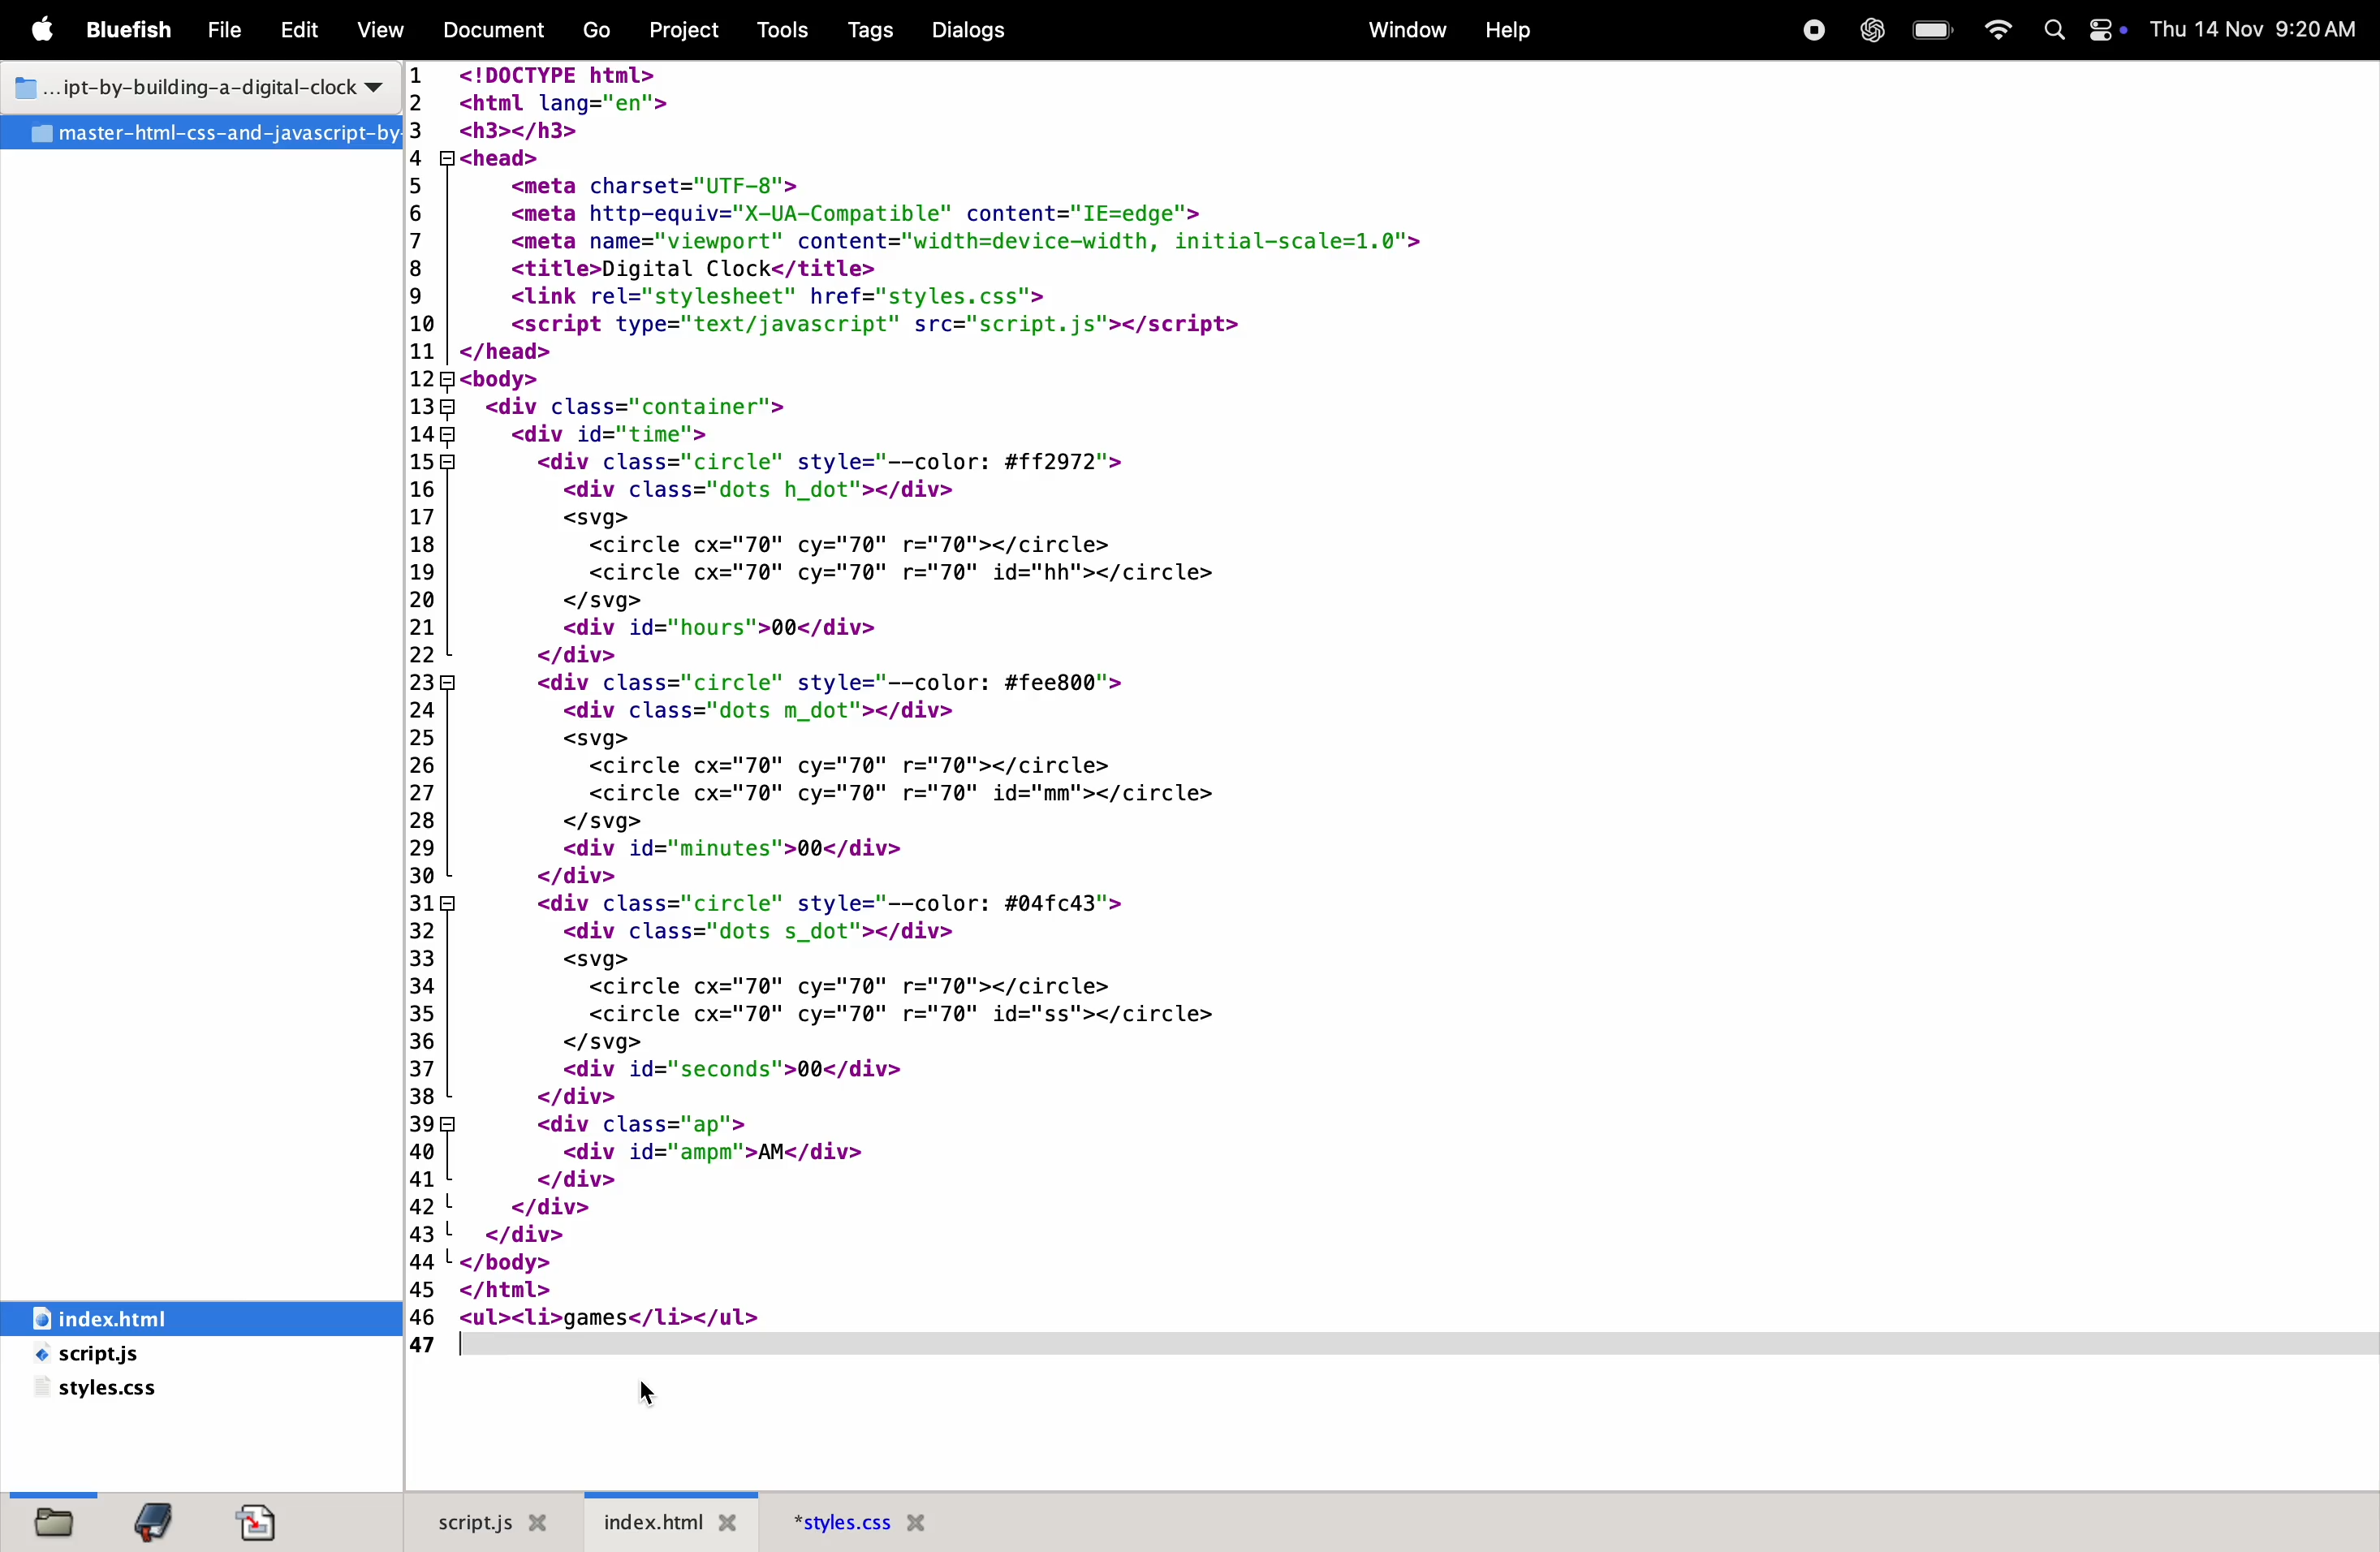 The height and width of the screenshot is (1552, 2380). Describe the element at coordinates (2254, 28) in the screenshot. I see `date and time` at that location.